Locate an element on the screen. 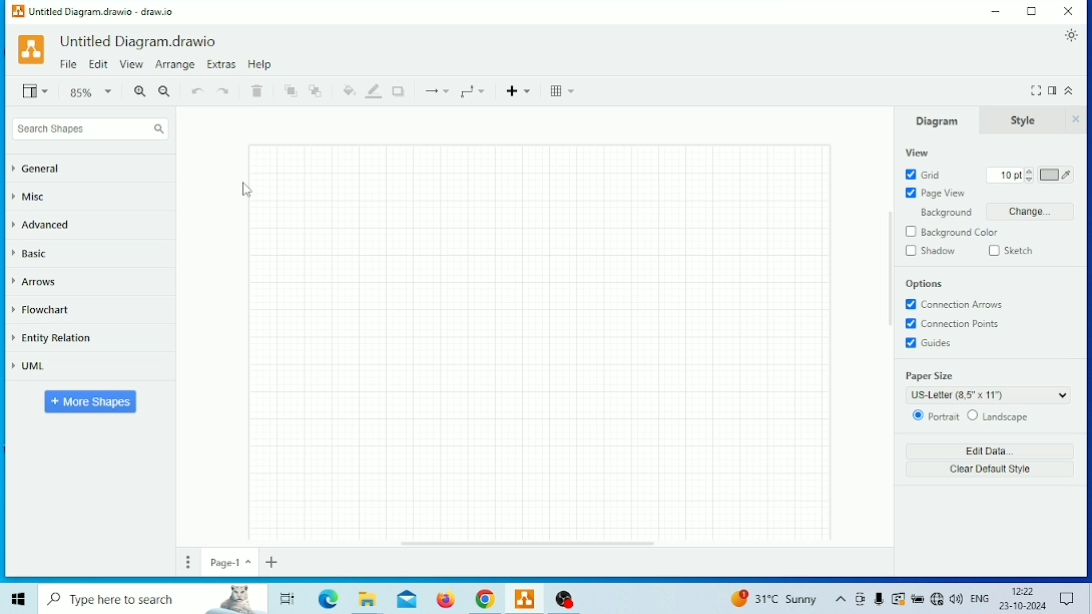 The image size is (1092, 614). Flowchart is located at coordinates (41, 309).